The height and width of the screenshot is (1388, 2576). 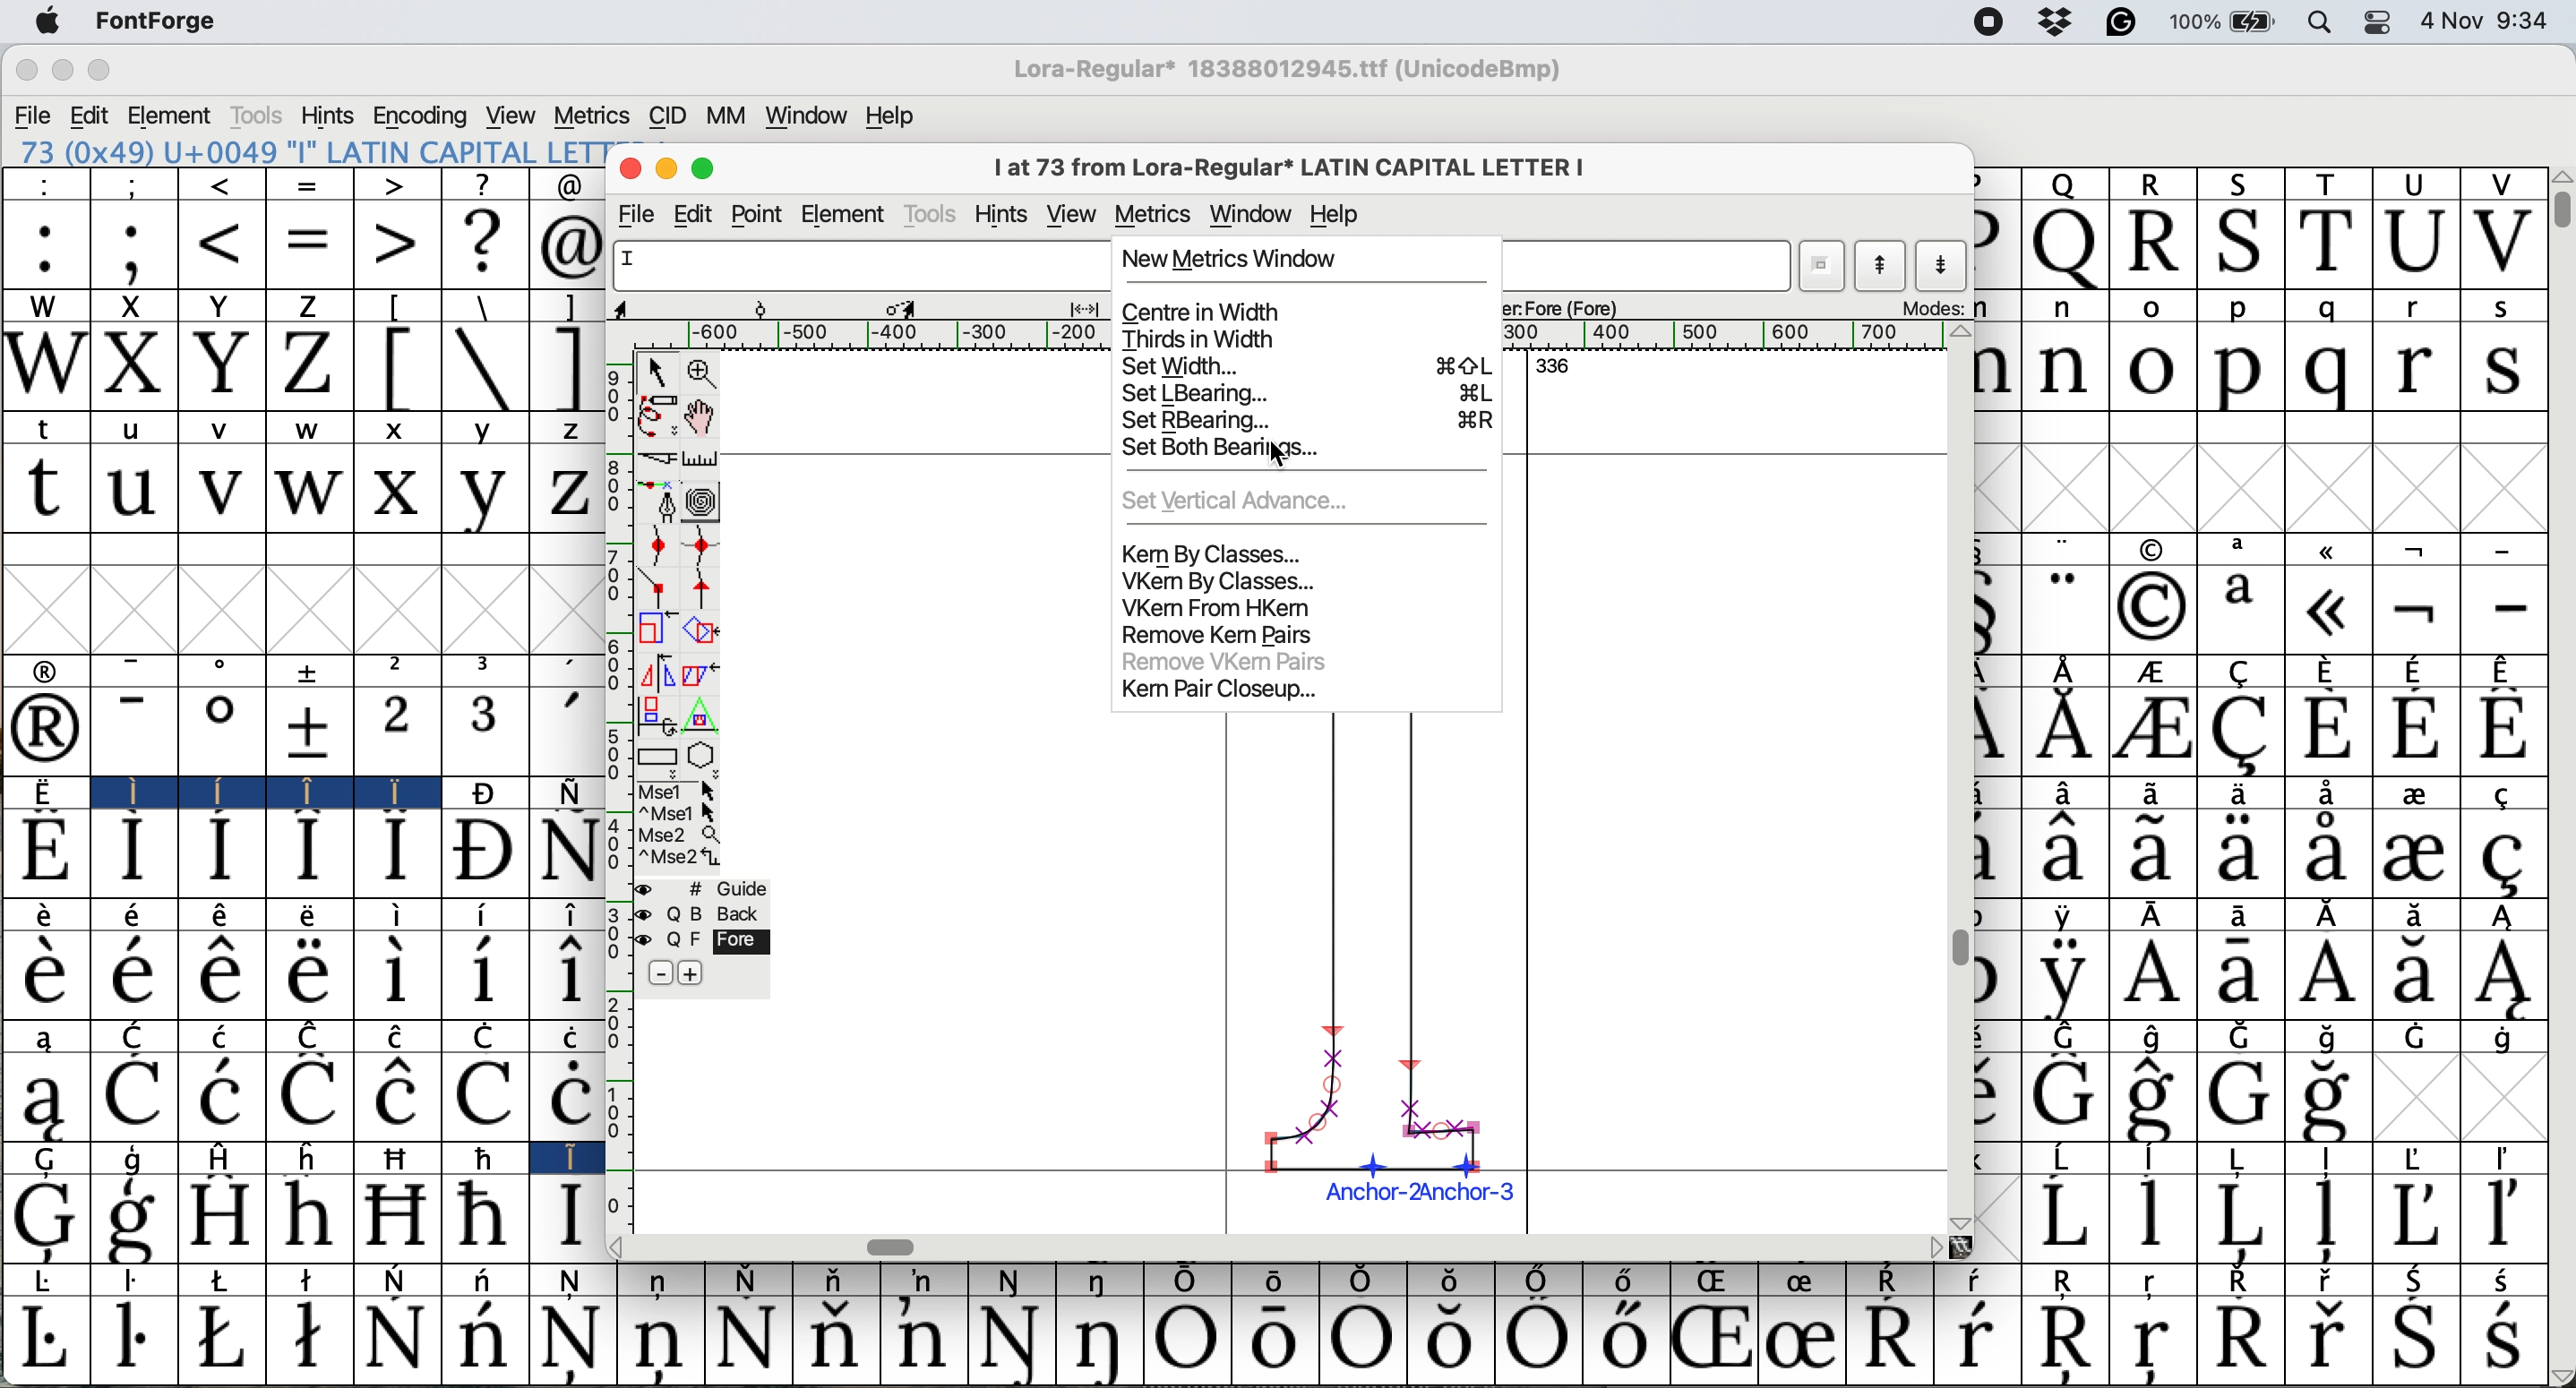 I want to click on Symbol, so click(x=137, y=1282).